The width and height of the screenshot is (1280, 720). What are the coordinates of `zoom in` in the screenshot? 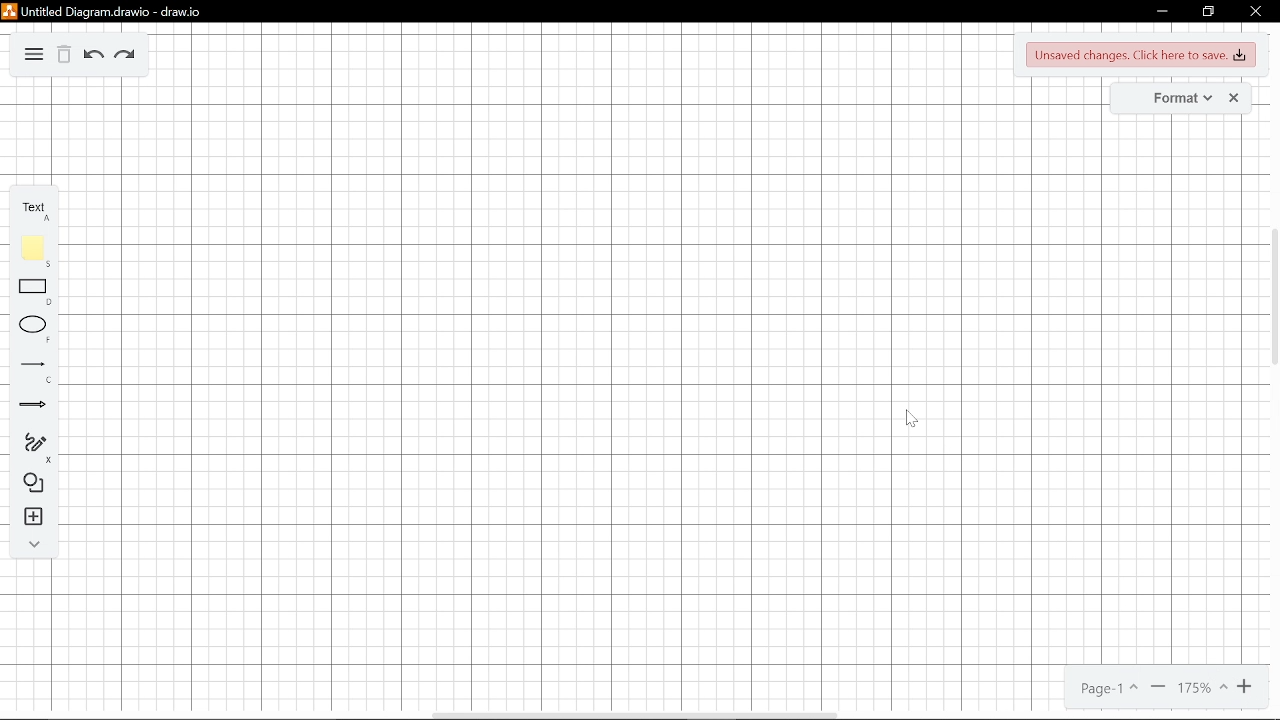 It's located at (1244, 686).